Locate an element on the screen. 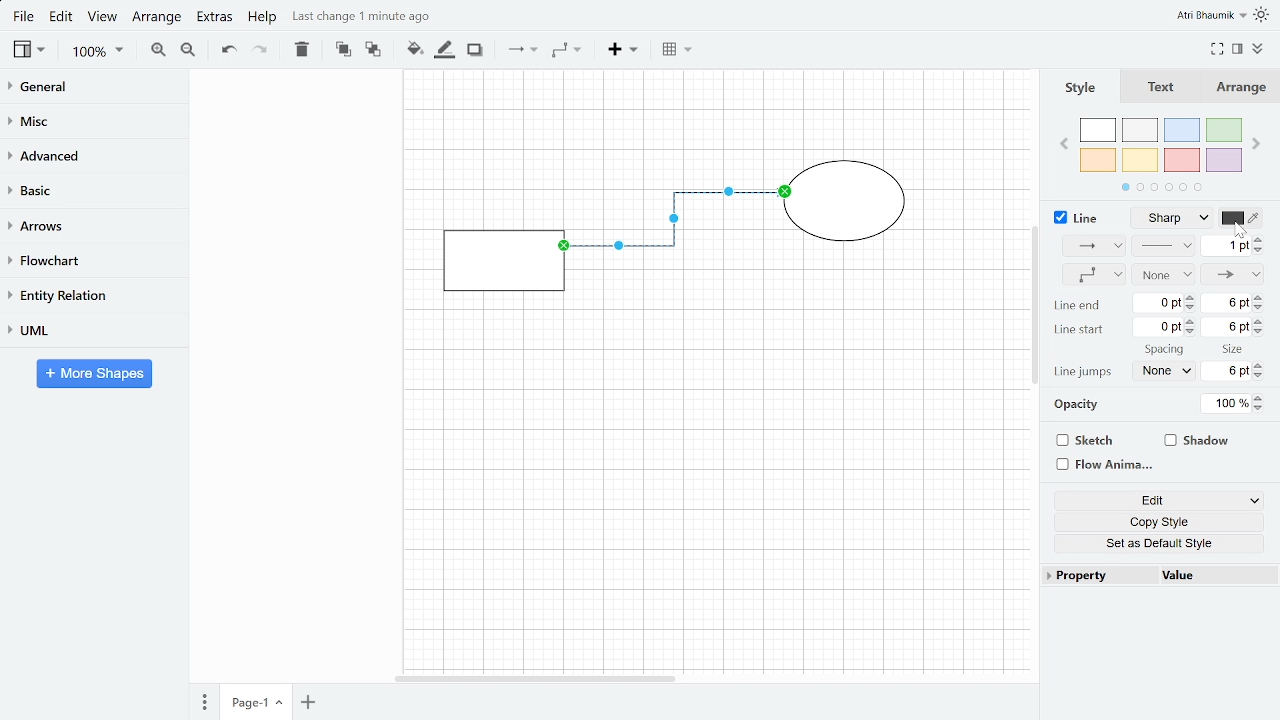 This screenshot has width=1280, height=720. Edit is located at coordinates (1152, 499).